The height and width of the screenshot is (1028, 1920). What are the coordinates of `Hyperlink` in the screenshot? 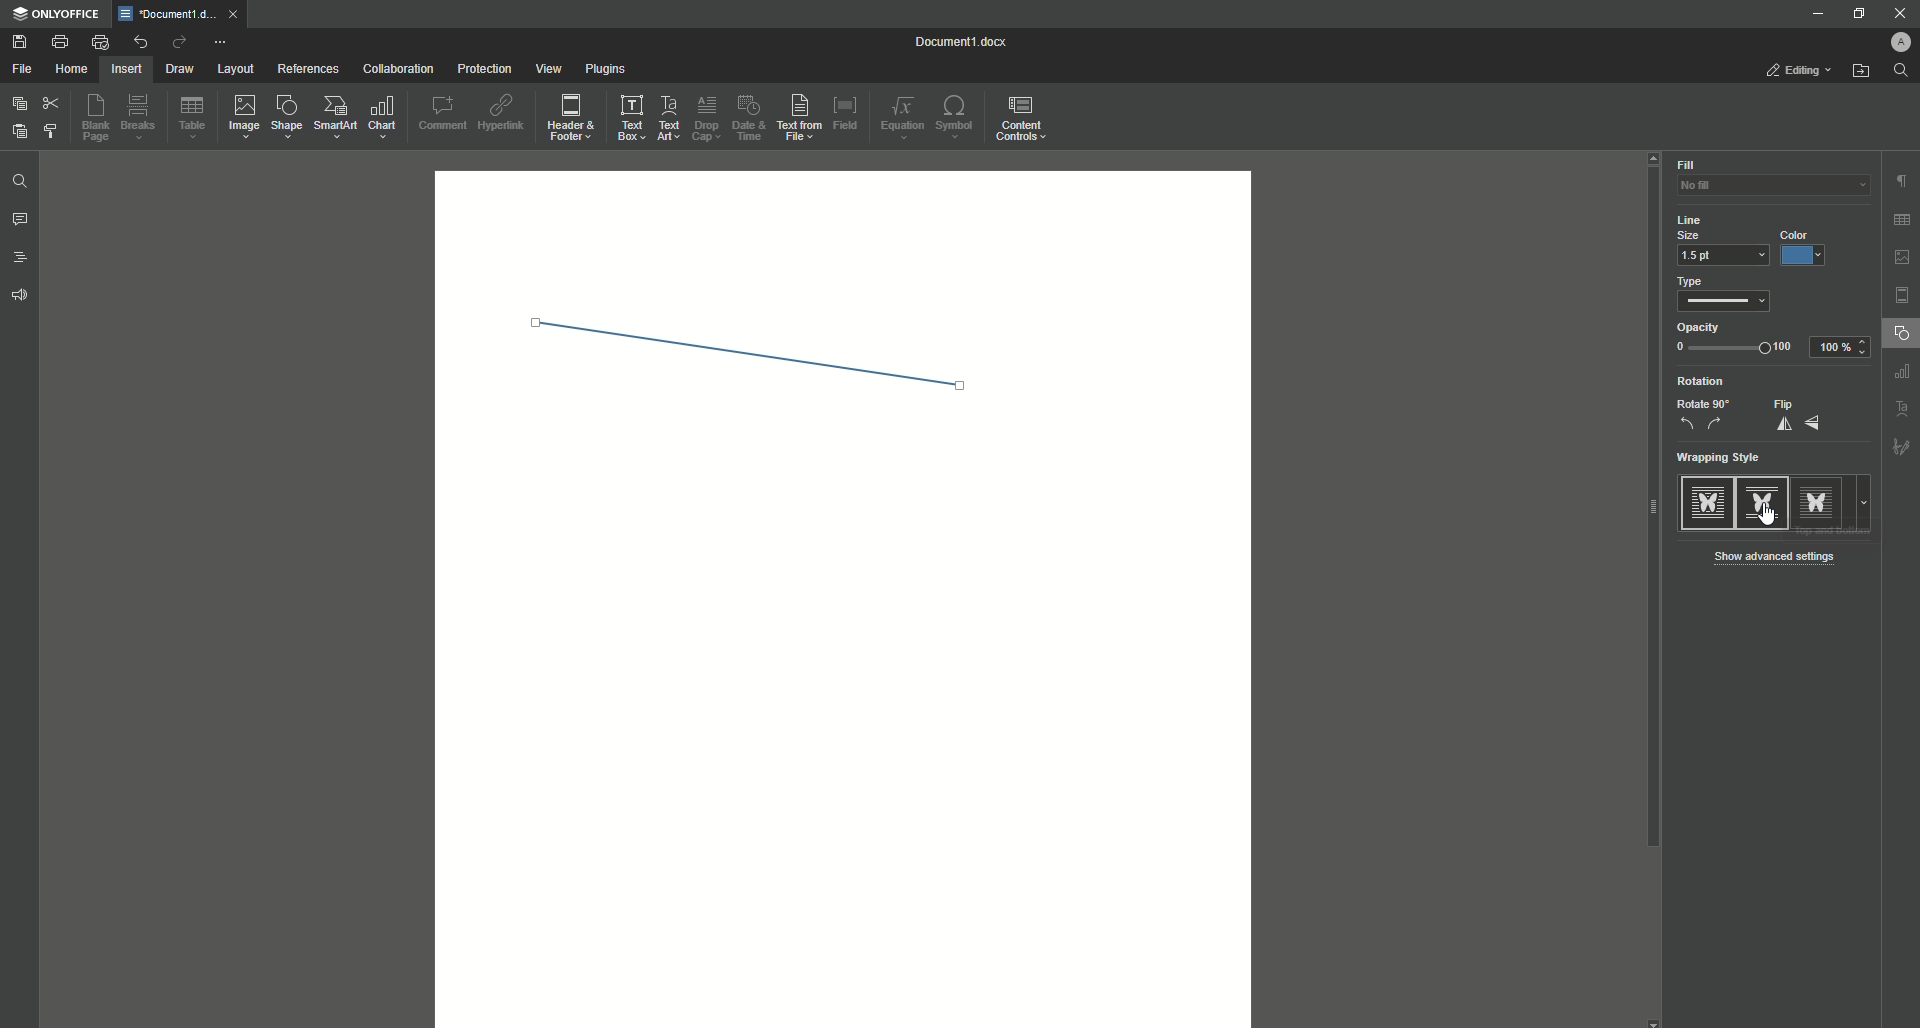 It's located at (503, 114).